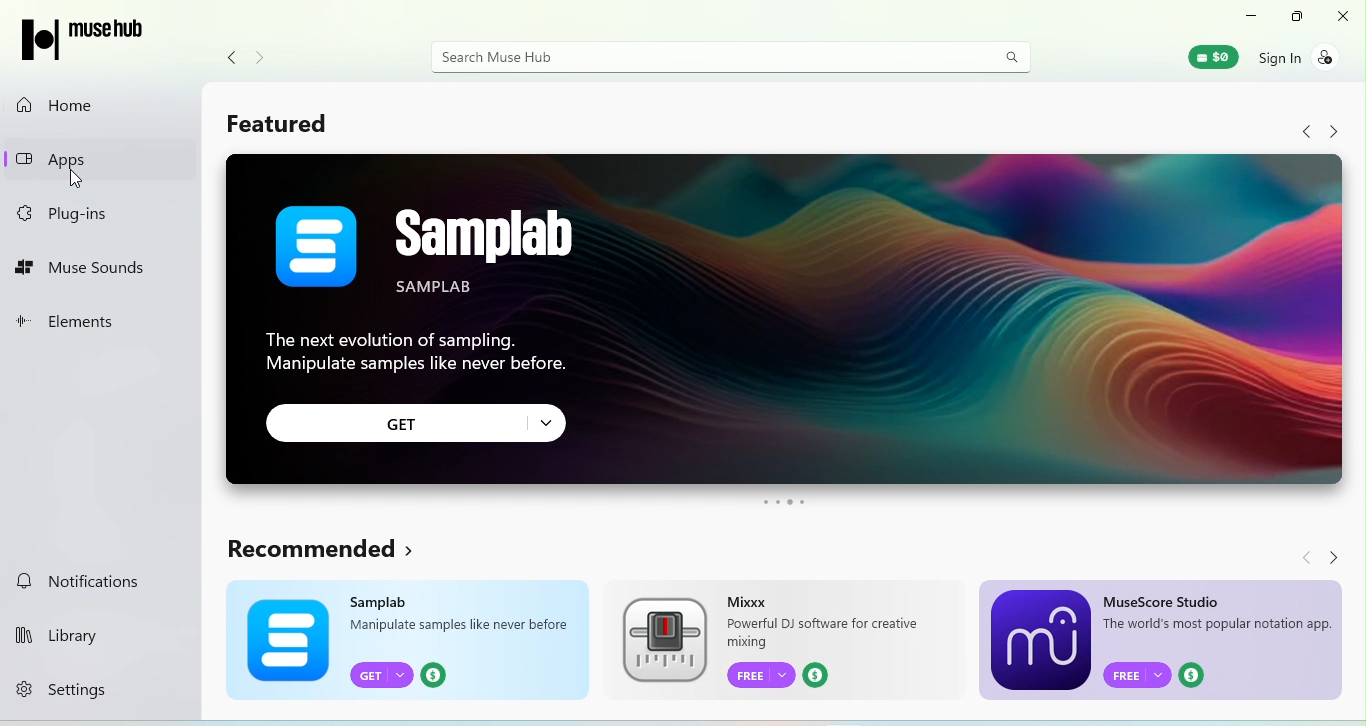 Image resolution: width=1366 pixels, height=726 pixels. Describe the element at coordinates (1136, 674) in the screenshot. I see `Free` at that location.